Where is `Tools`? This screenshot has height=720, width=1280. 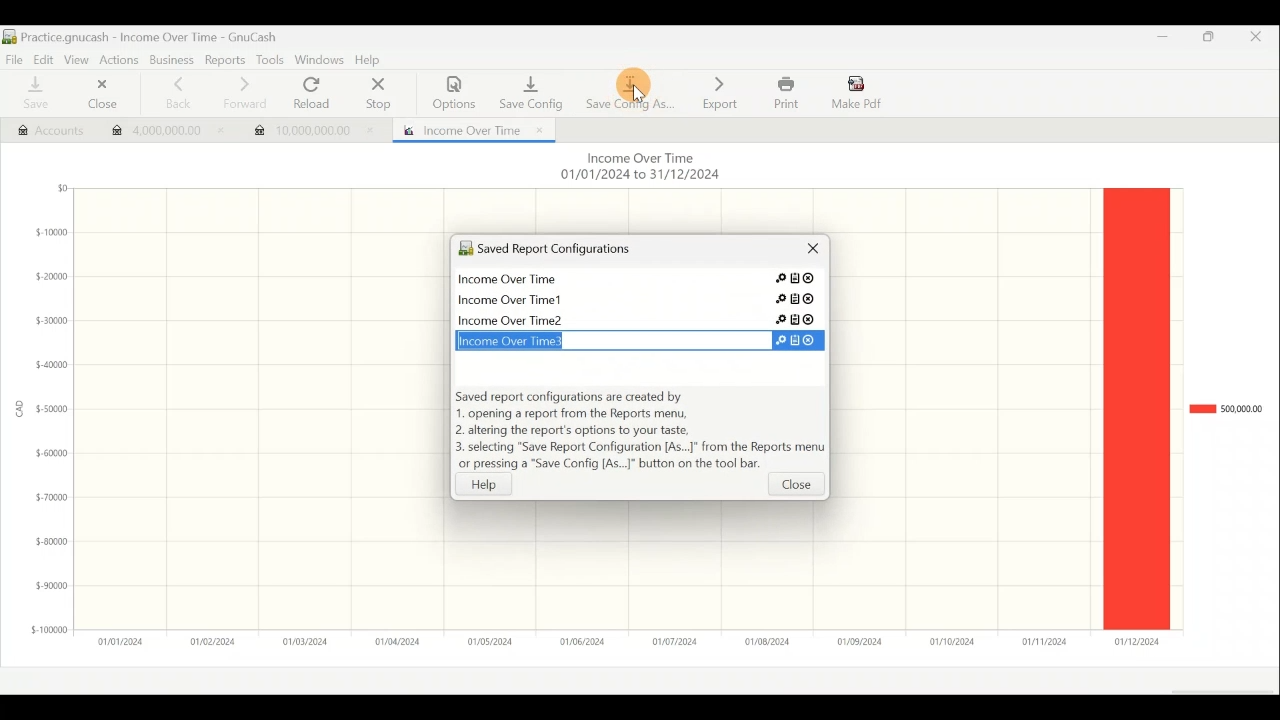
Tools is located at coordinates (269, 60).